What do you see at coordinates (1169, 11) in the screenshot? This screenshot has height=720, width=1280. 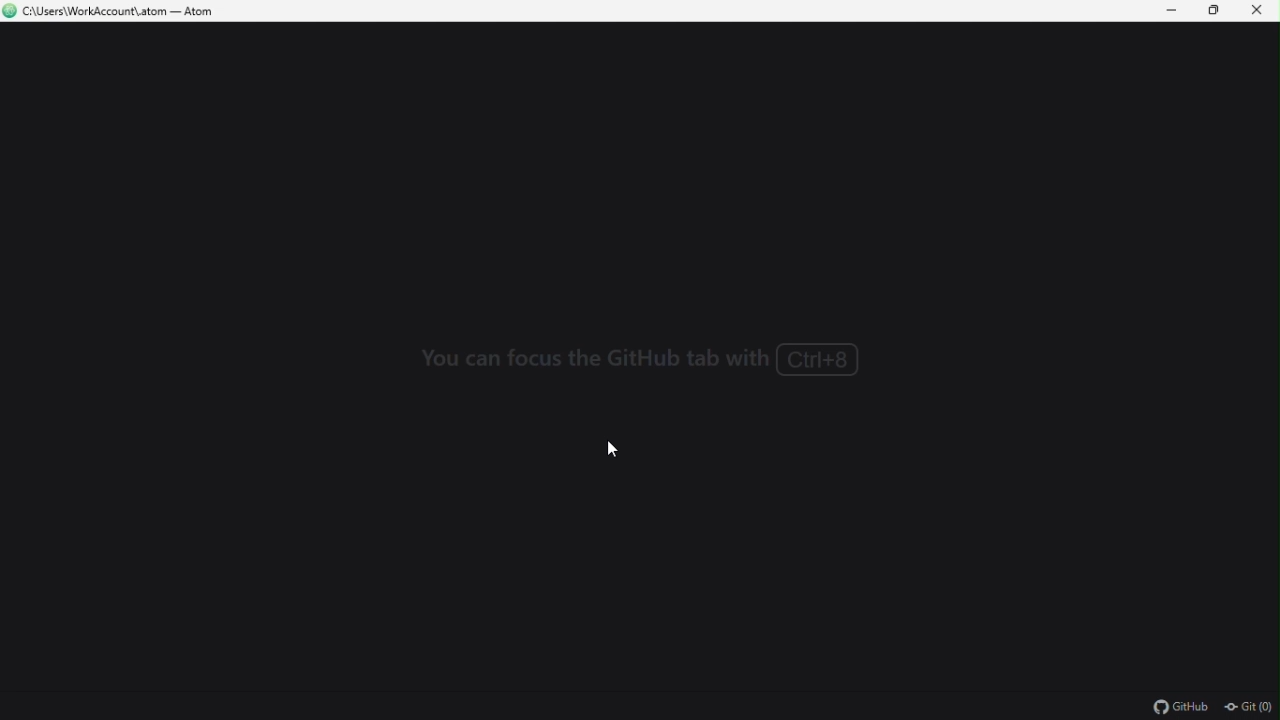 I see `minimize` at bounding box center [1169, 11].